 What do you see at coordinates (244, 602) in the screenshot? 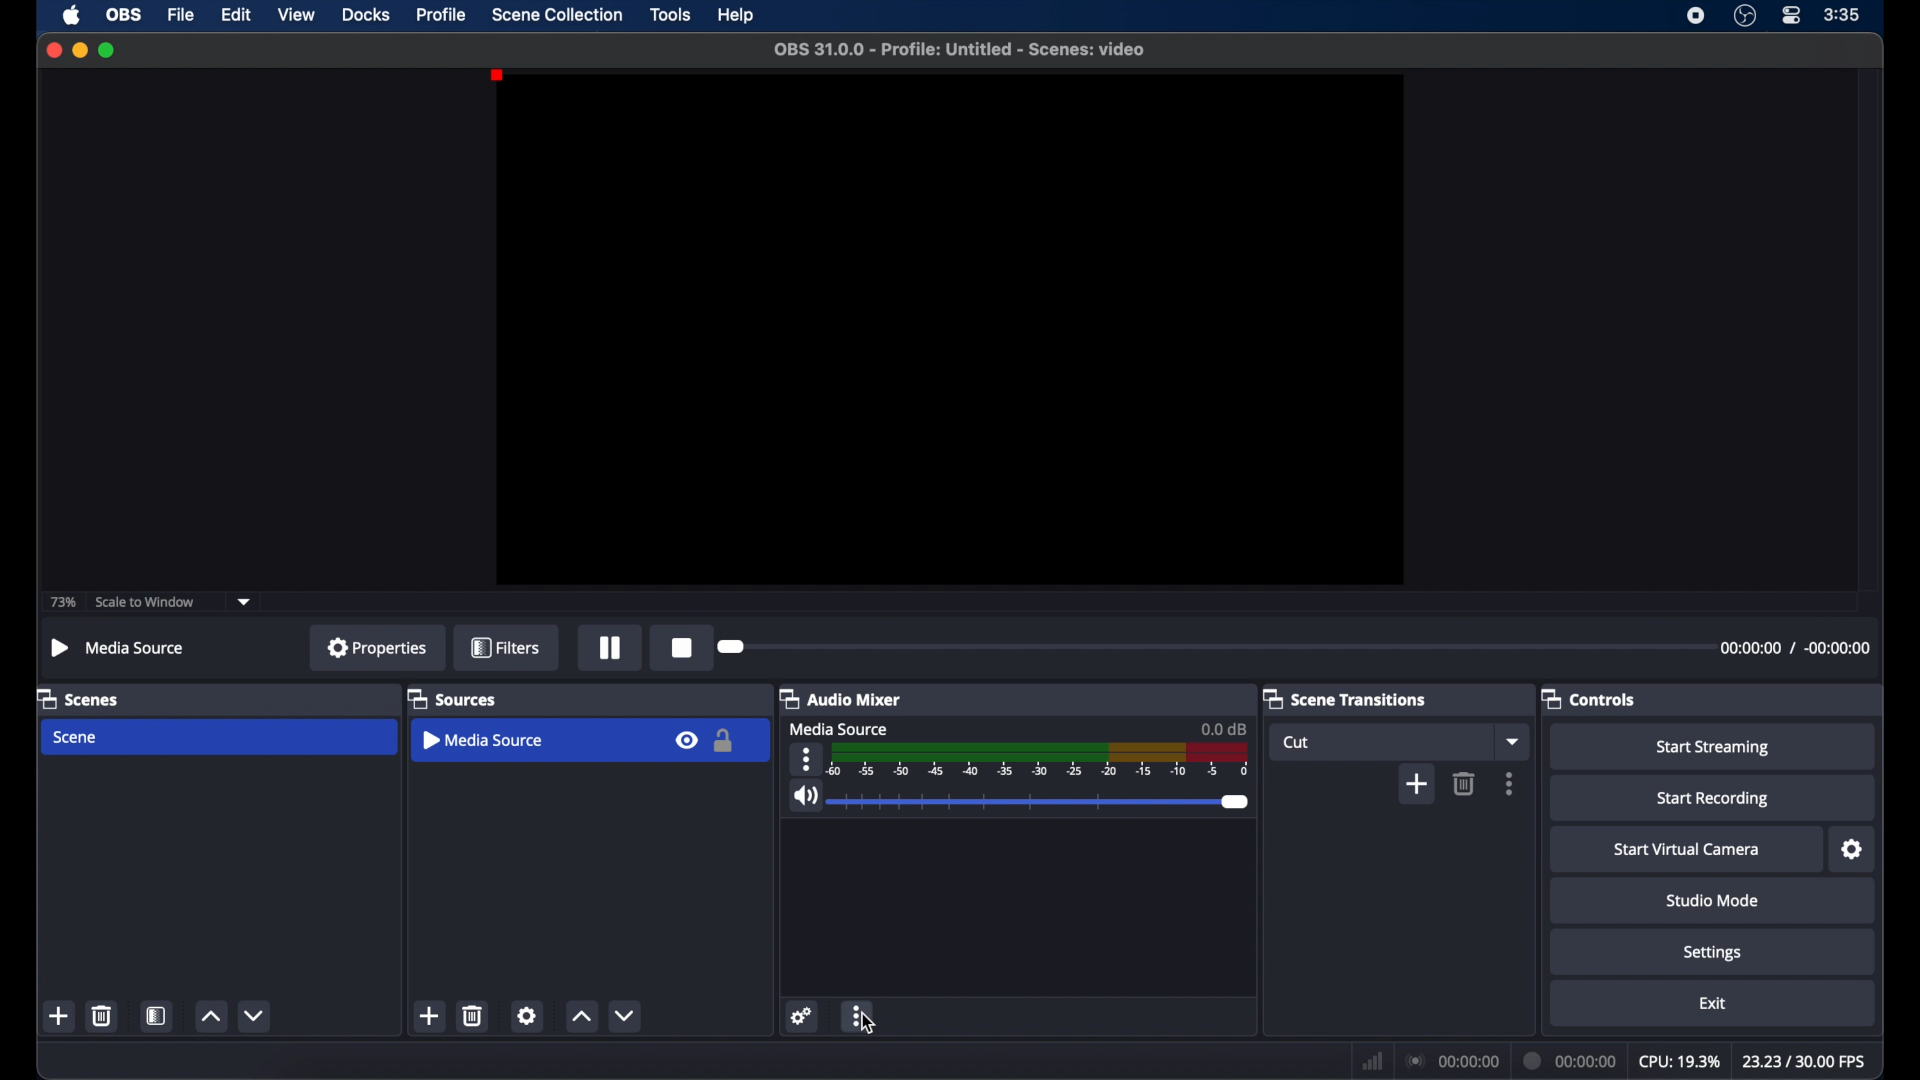
I see `dropdown` at bounding box center [244, 602].